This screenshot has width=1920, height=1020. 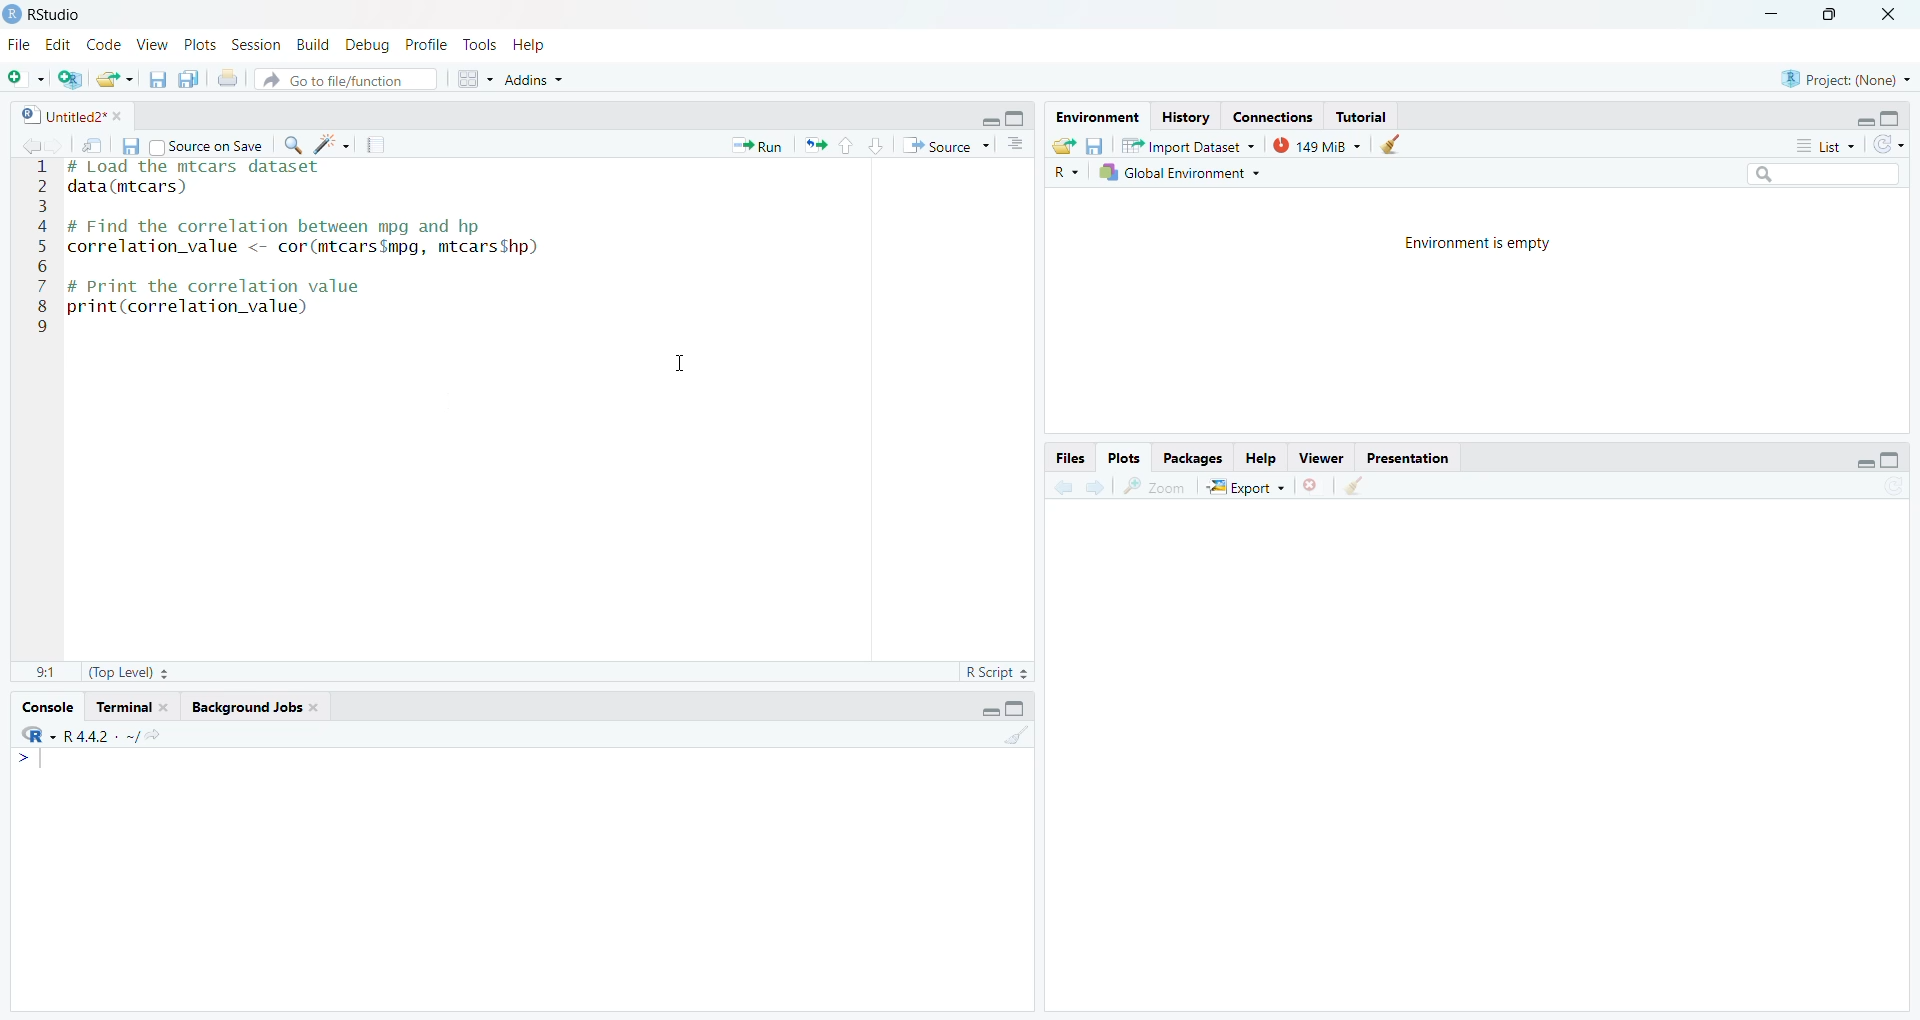 What do you see at coordinates (1363, 117) in the screenshot?
I see `Tutorial` at bounding box center [1363, 117].